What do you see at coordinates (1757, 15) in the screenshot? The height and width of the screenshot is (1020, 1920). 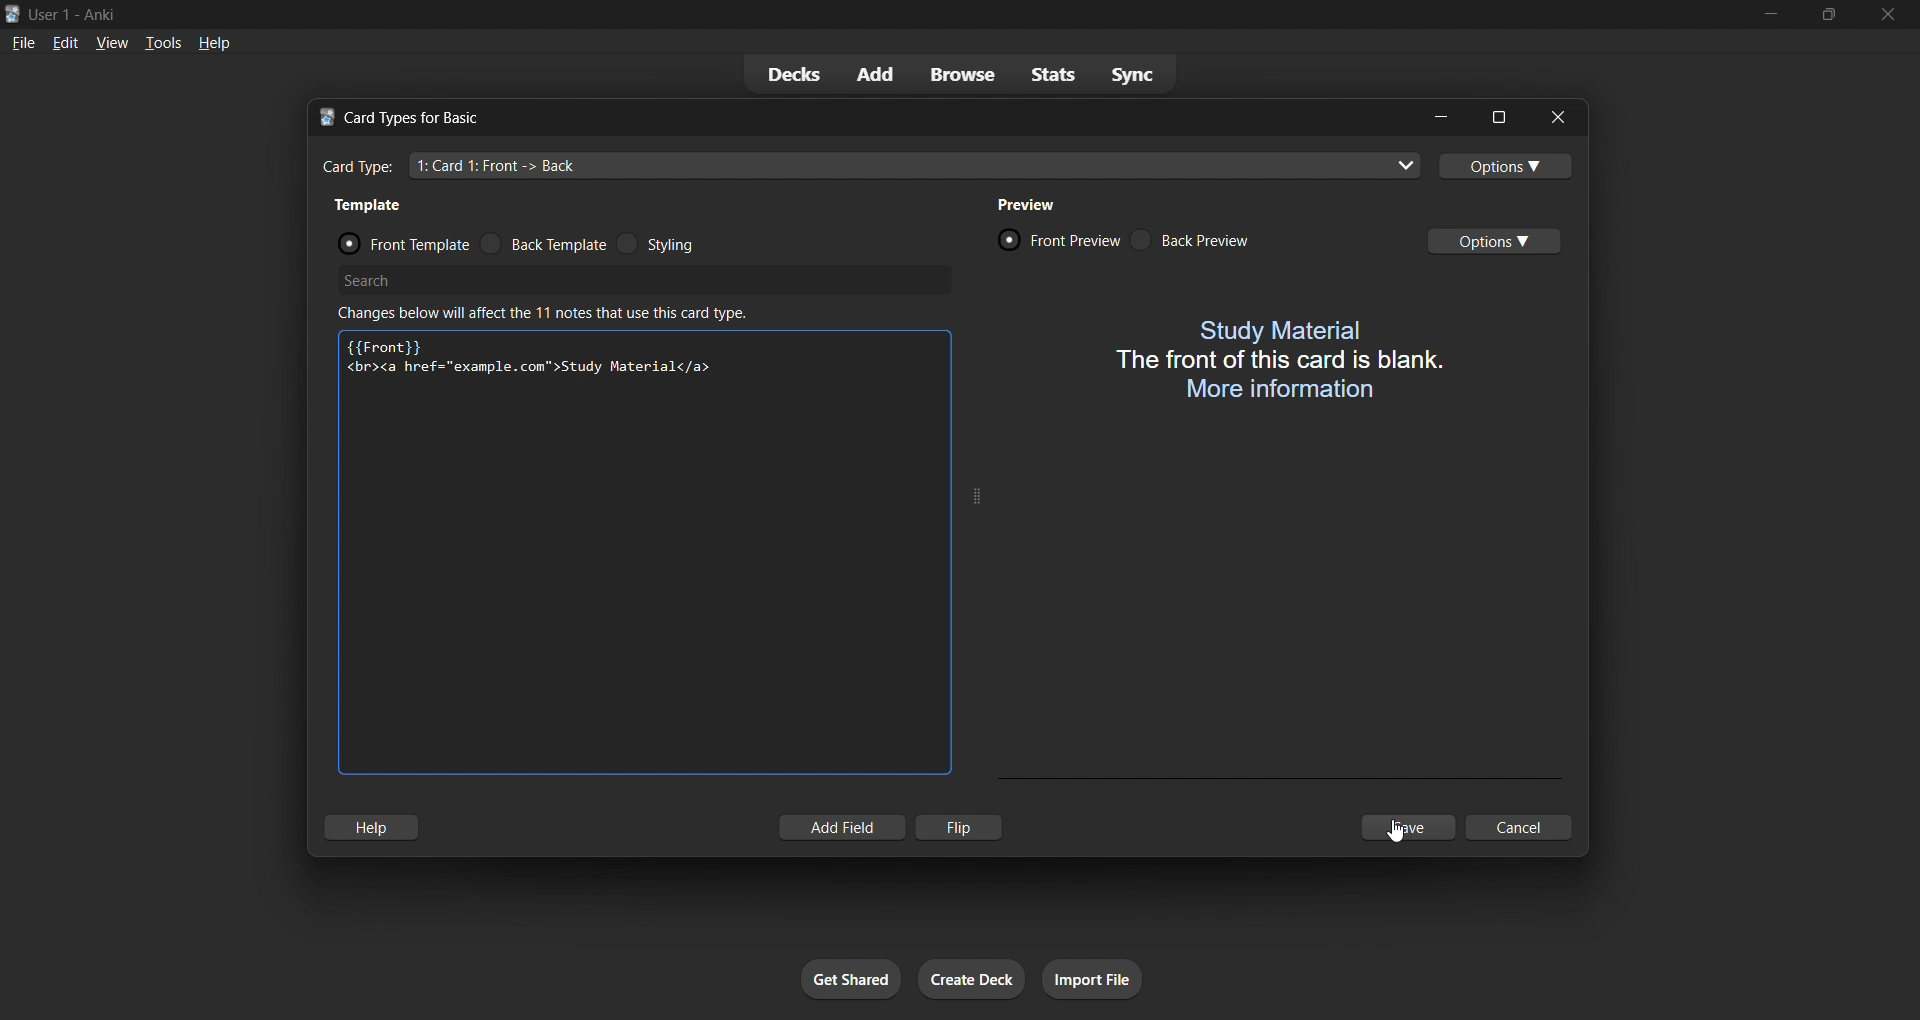 I see `minimize` at bounding box center [1757, 15].